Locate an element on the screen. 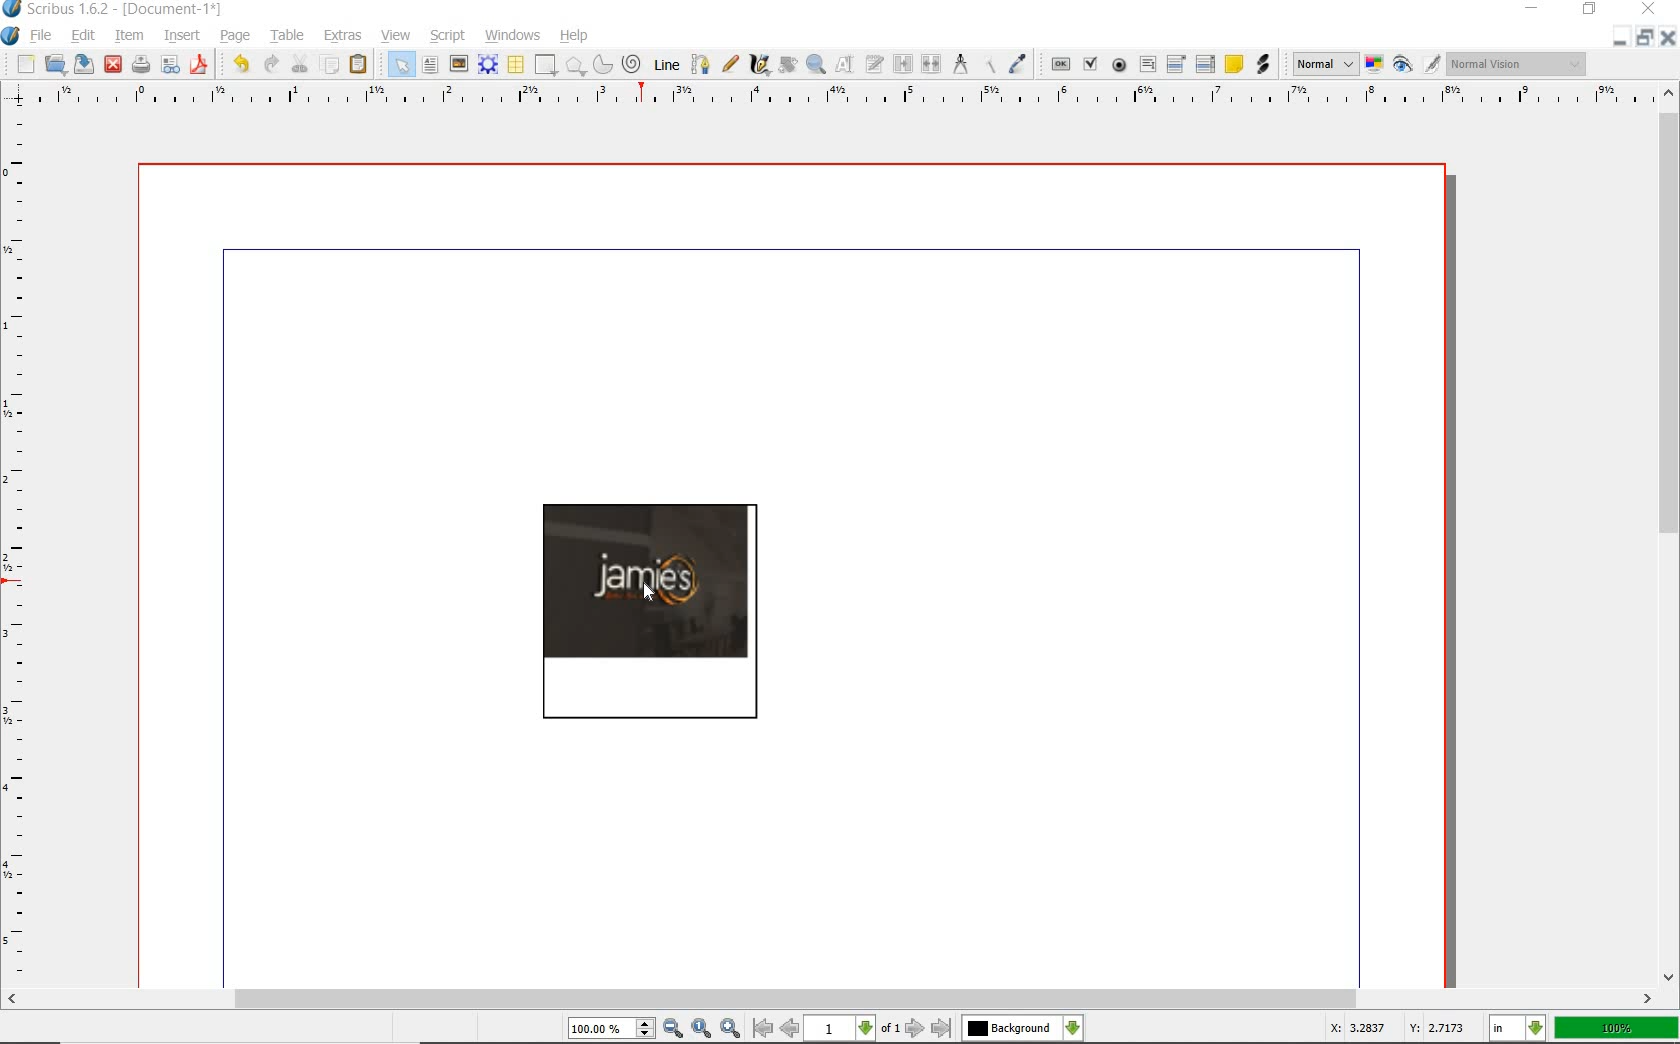  move to next or previous page is located at coordinates (852, 1029).